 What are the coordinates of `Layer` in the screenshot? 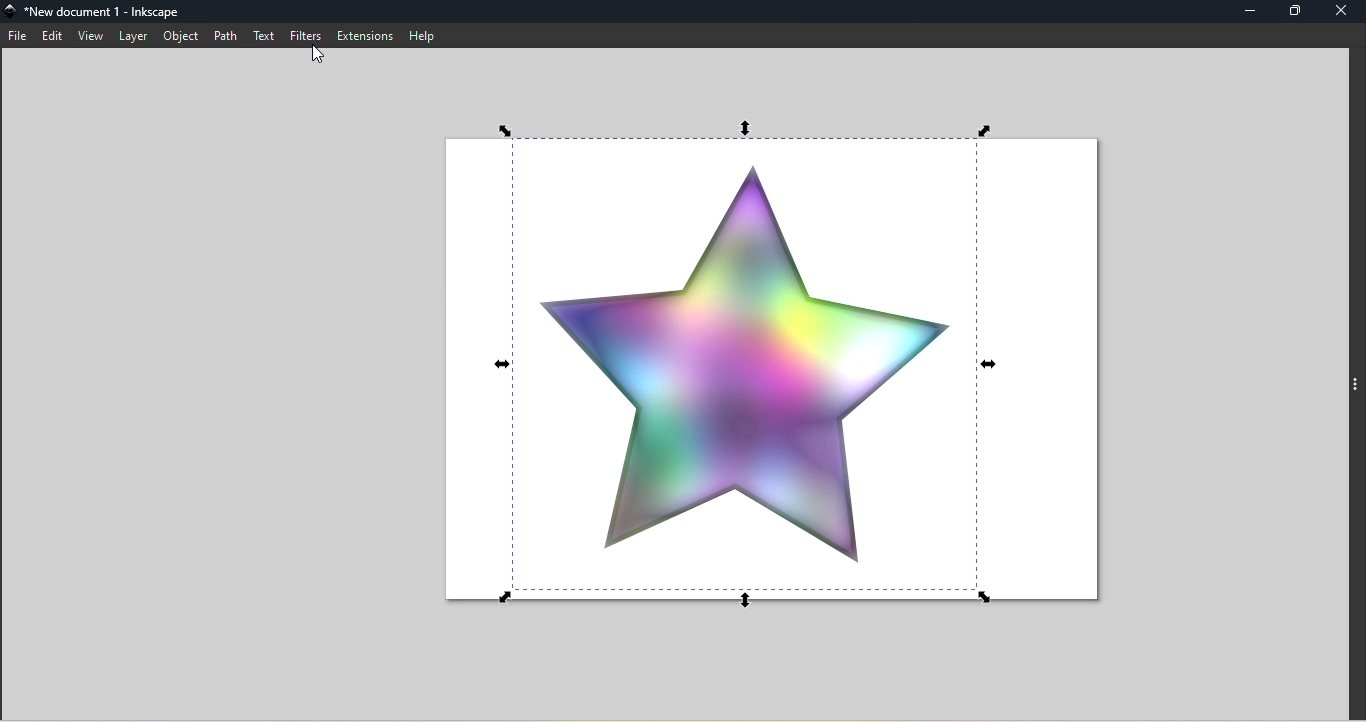 It's located at (132, 37).